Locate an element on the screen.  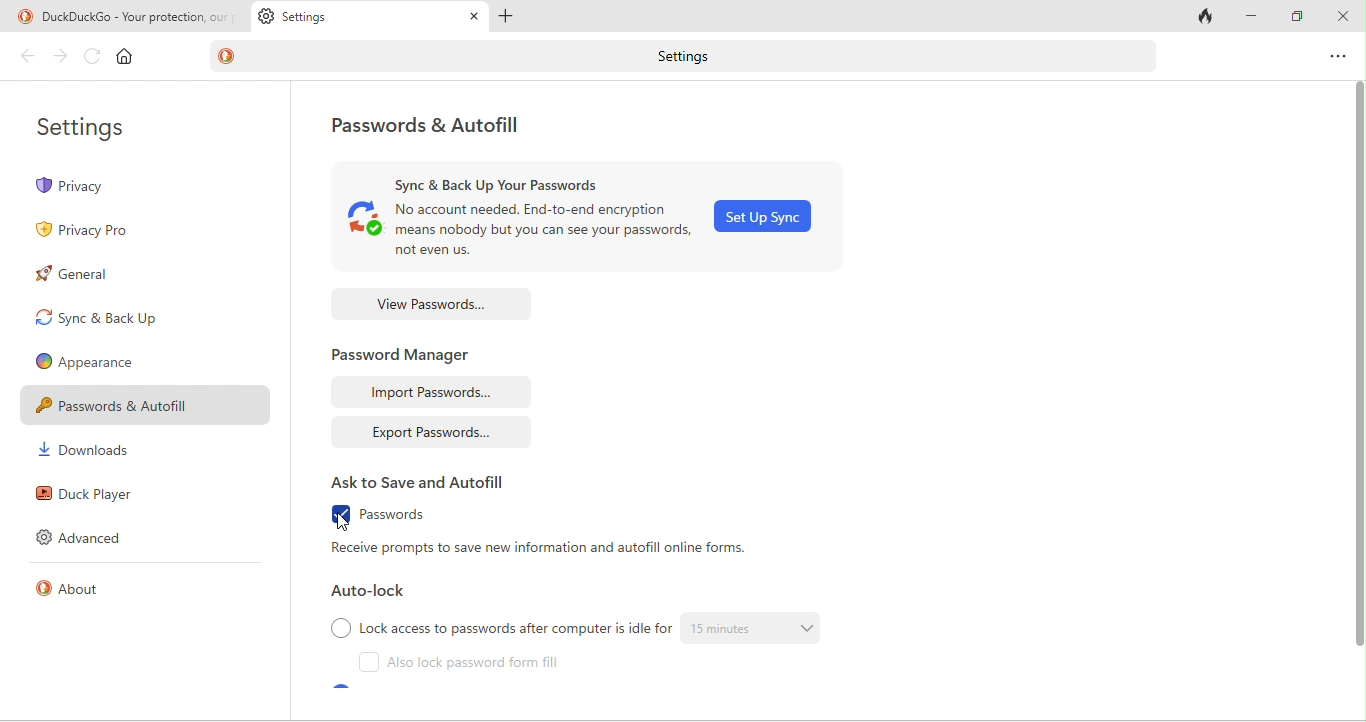
settings is located at coordinates (100, 125).